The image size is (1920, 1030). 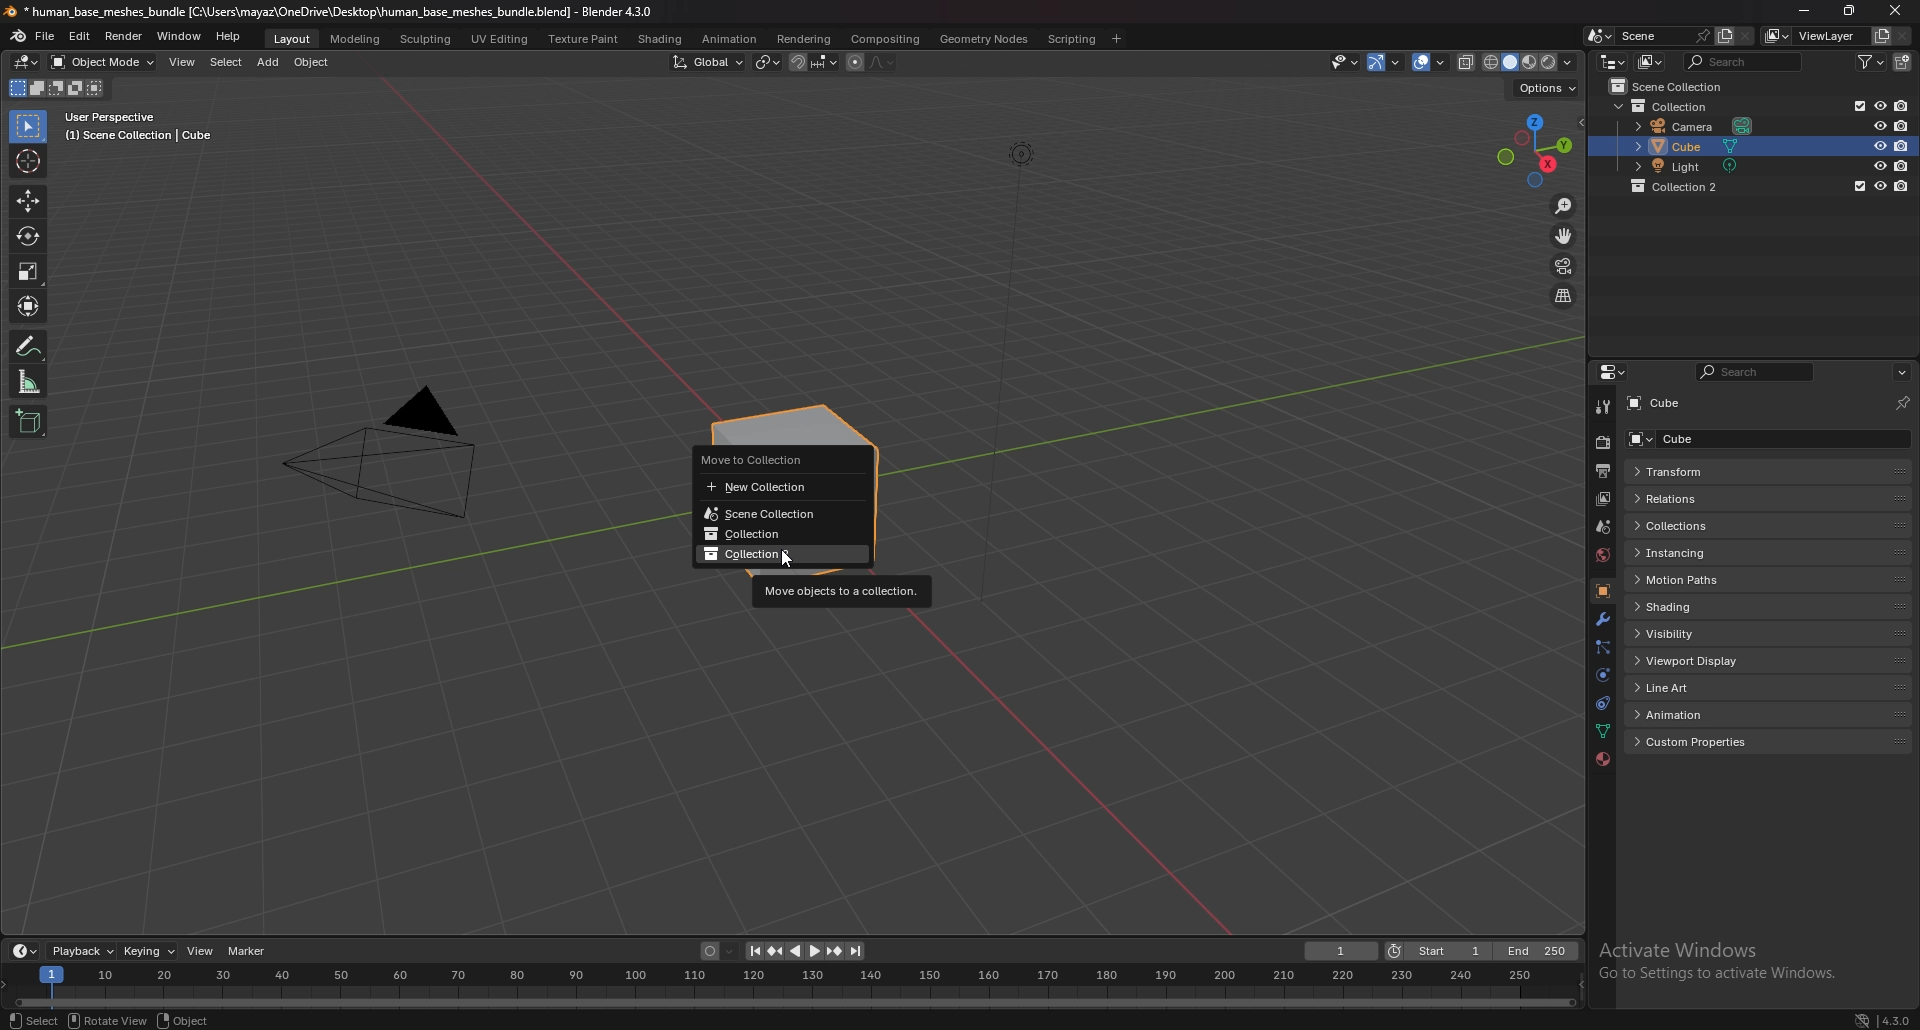 What do you see at coordinates (1021, 154) in the screenshot?
I see `lighting` at bounding box center [1021, 154].